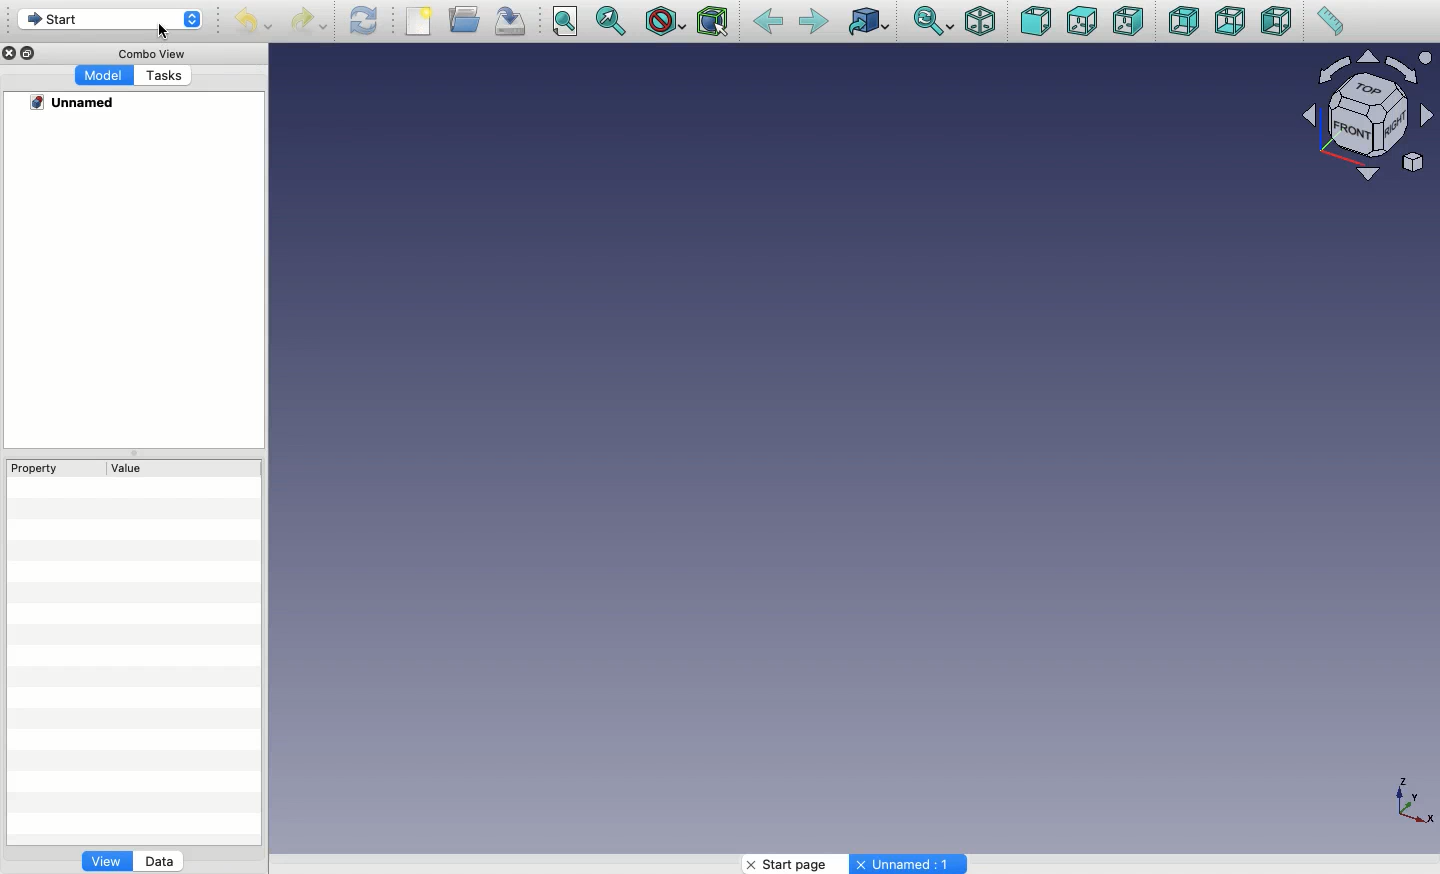 The image size is (1440, 874). What do you see at coordinates (310, 21) in the screenshot?
I see `Redo` at bounding box center [310, 21].